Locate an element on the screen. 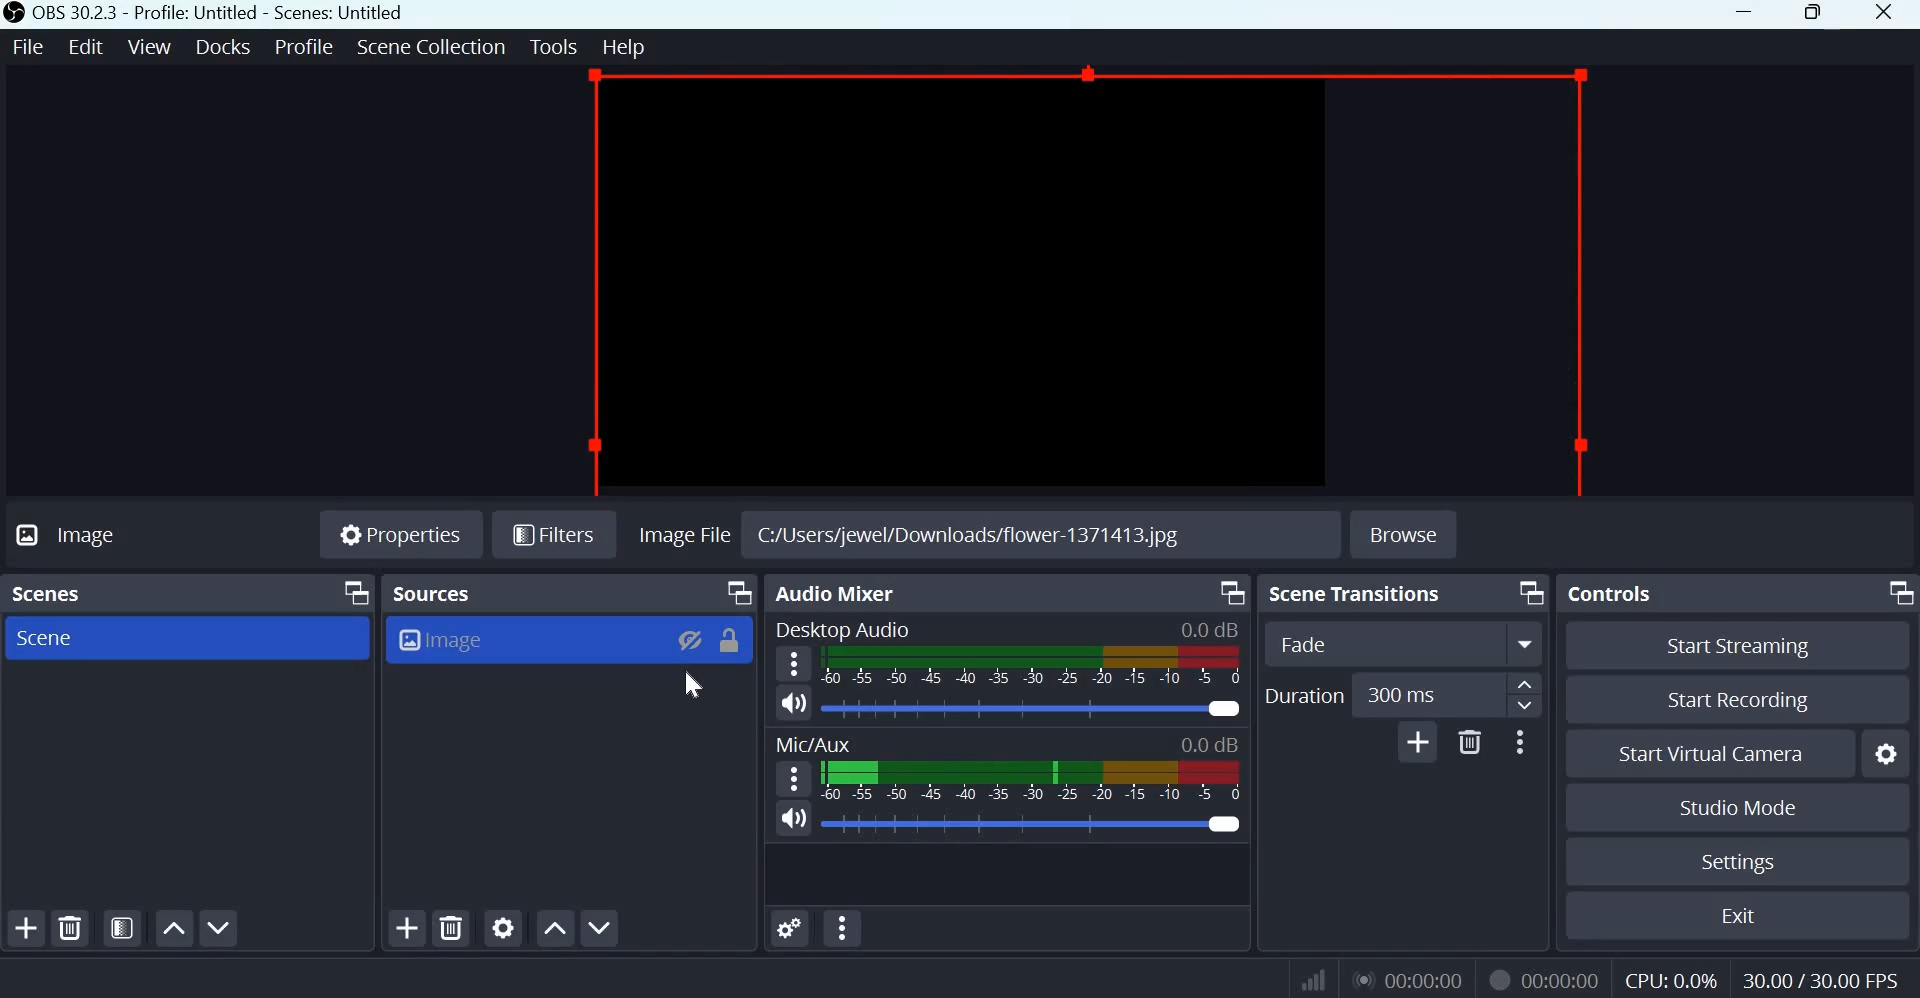 This screenshot has width=1920, height=998. File is located at coordinates (27, 46).